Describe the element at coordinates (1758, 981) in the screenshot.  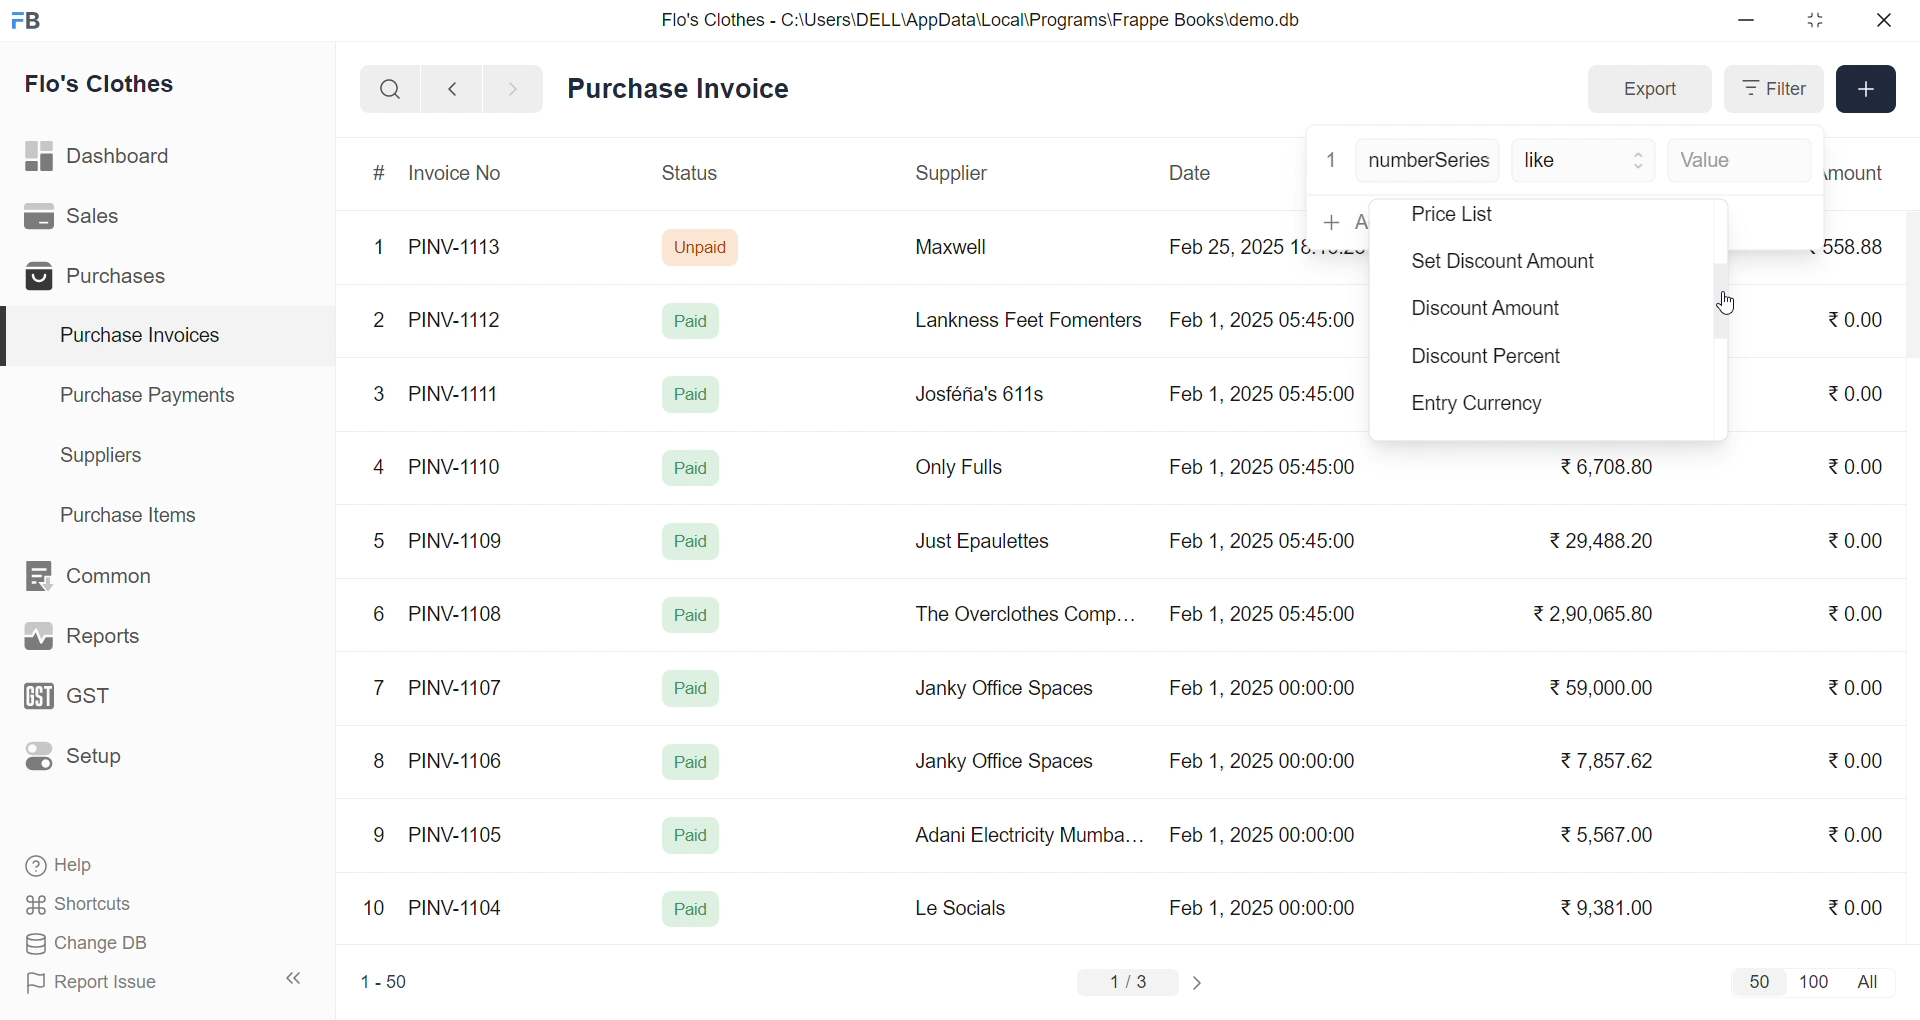
I see `50` at that location.